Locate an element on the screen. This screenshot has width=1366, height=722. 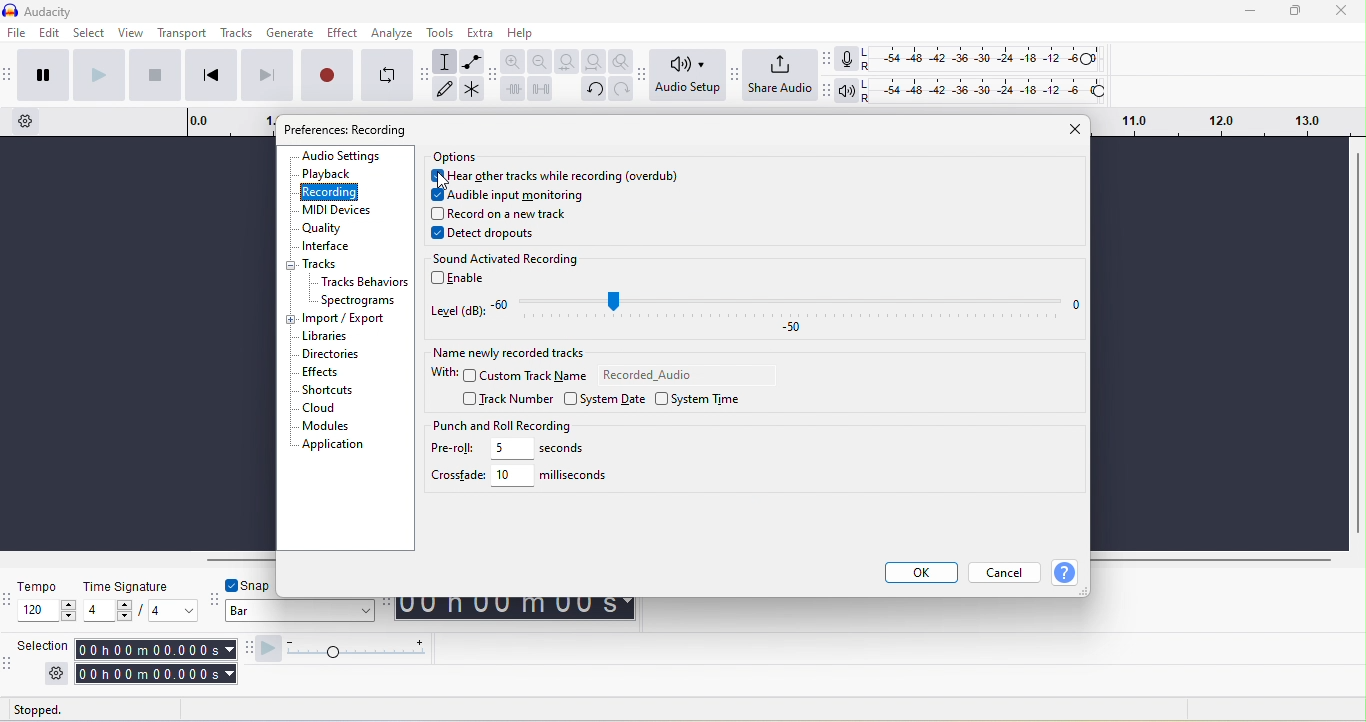
ok is located at coordinates (923, 572).